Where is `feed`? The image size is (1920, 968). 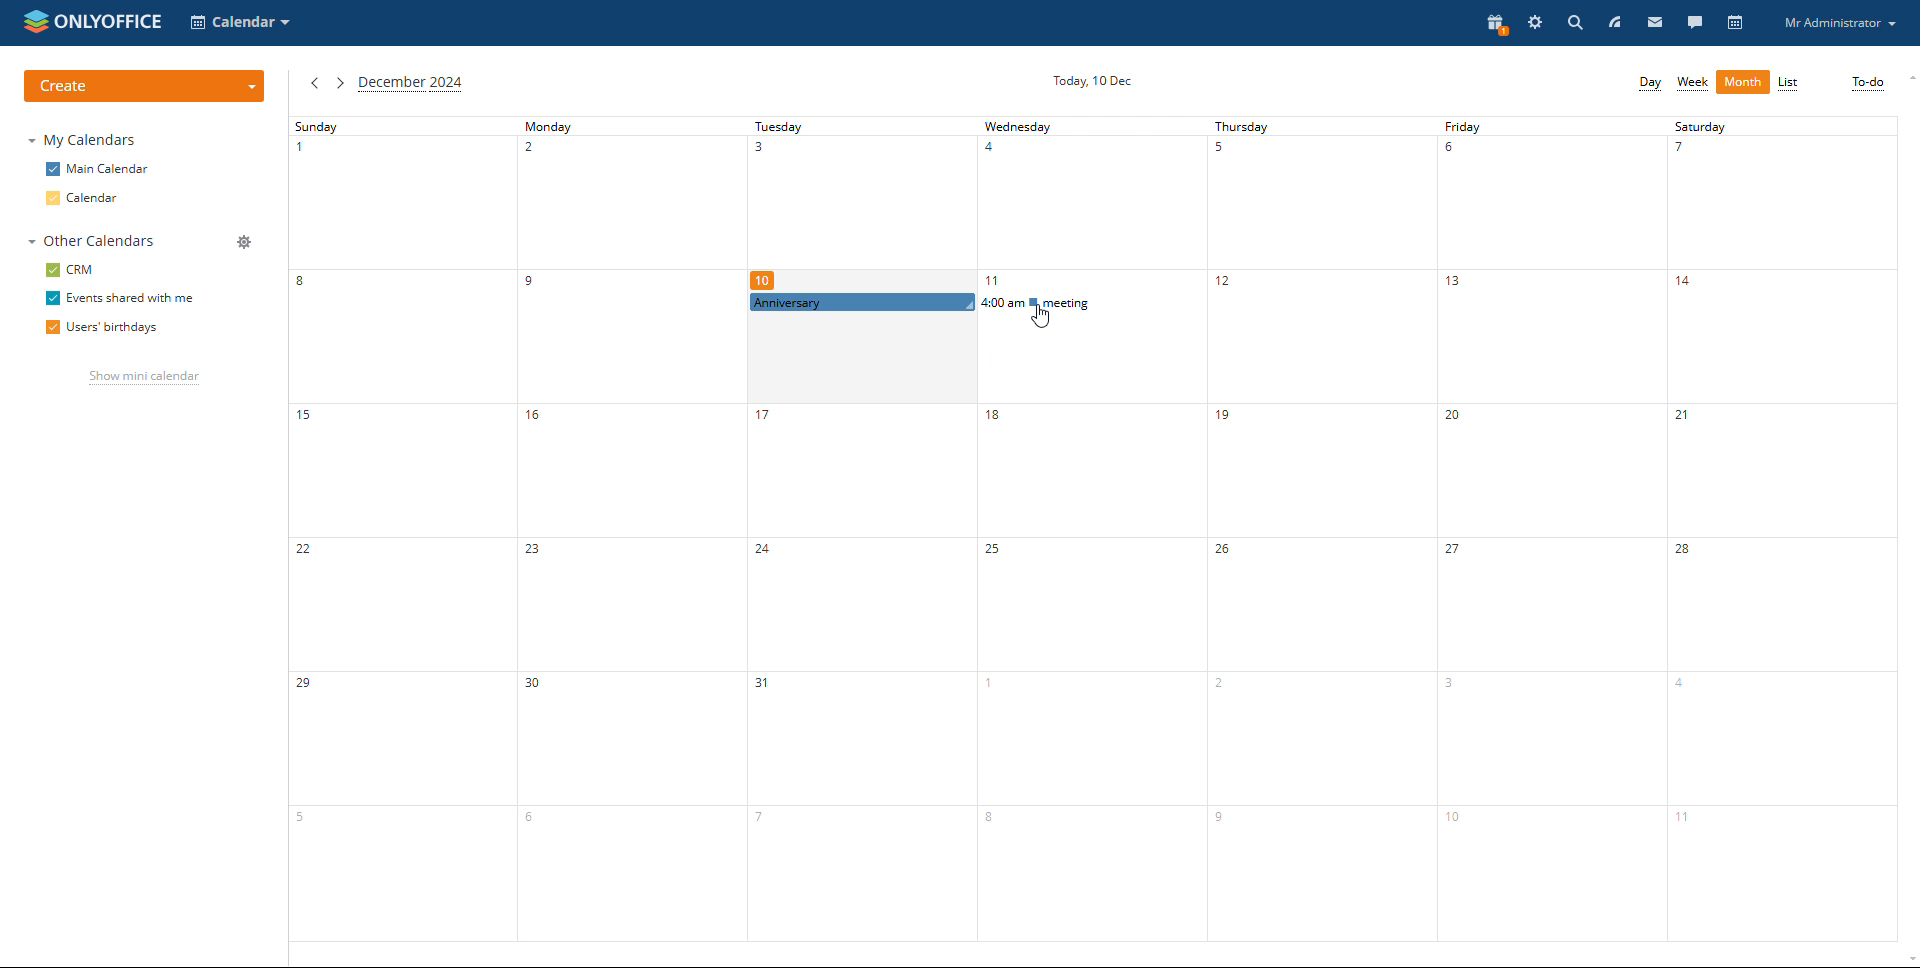
feed is located at coordinates (1617, 21).